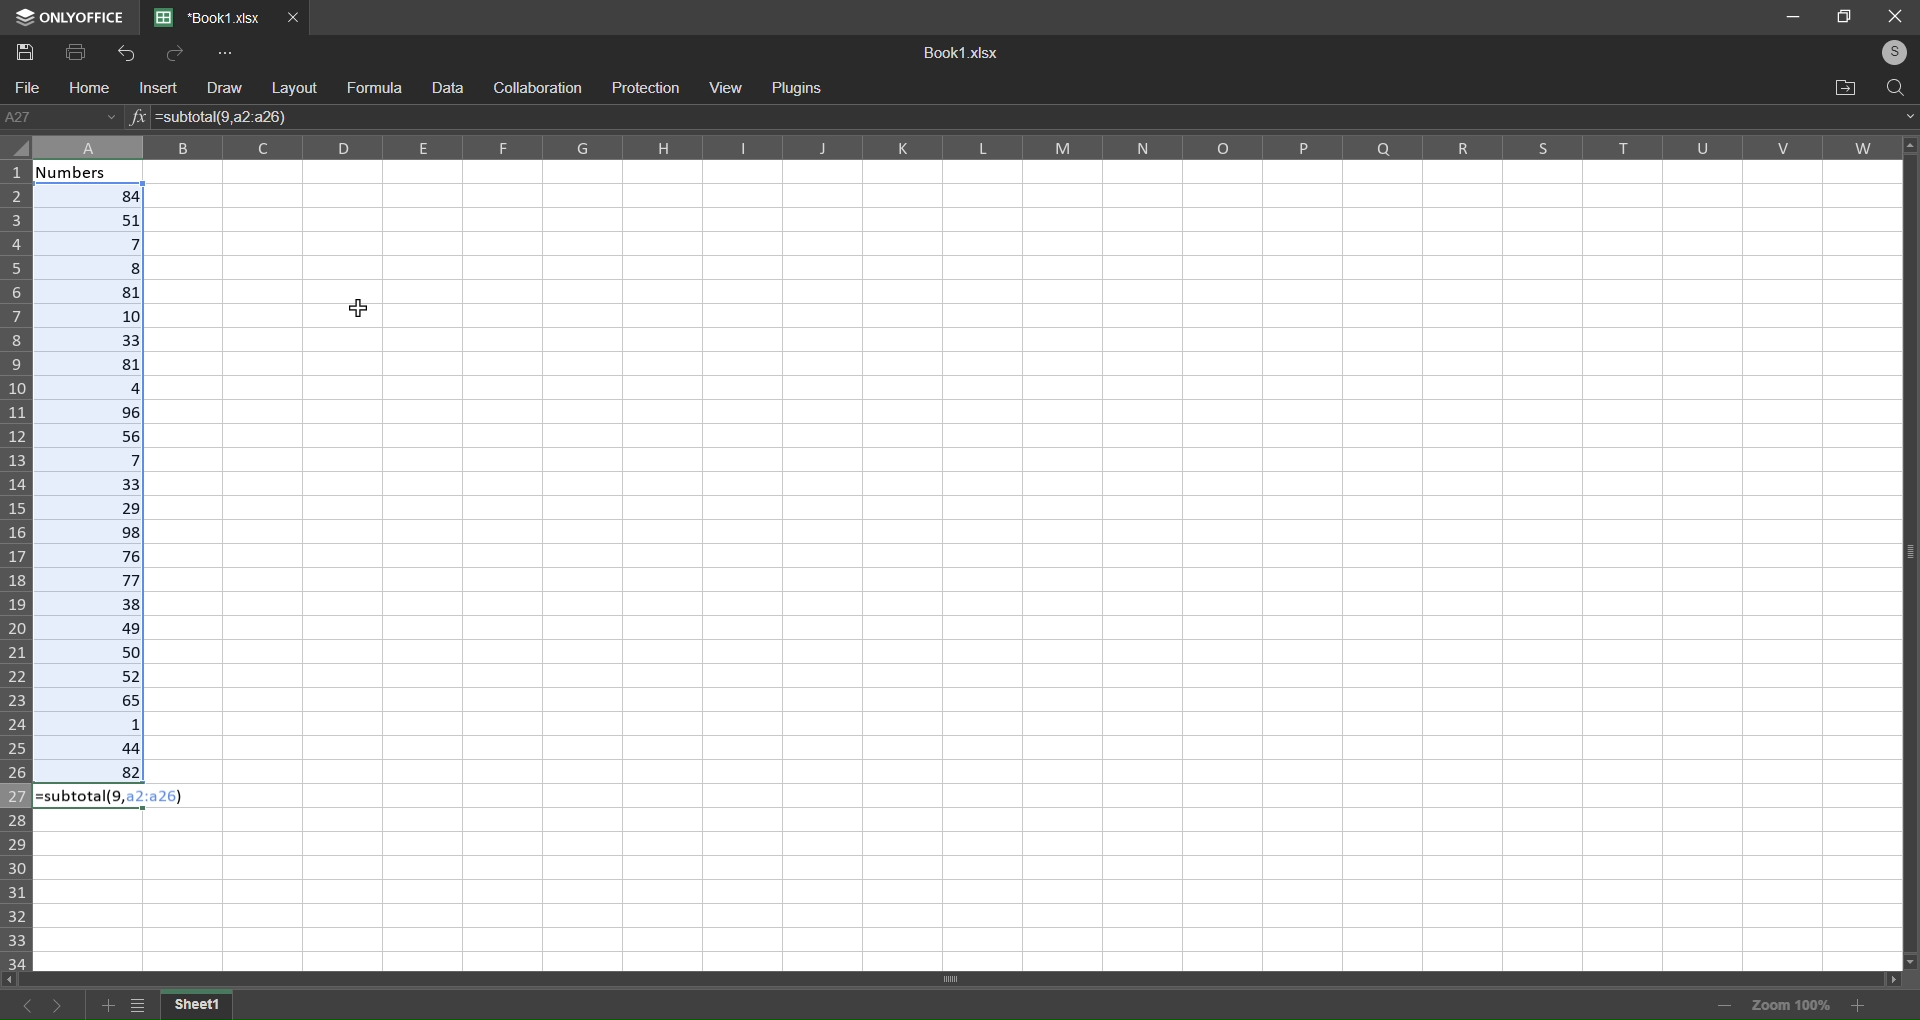 The width and height of the screenshot is (1920, 1020). What do you see at coordinates (92, 481) in the screenshot?
I see `selected range` at bounding box center [92, 481].